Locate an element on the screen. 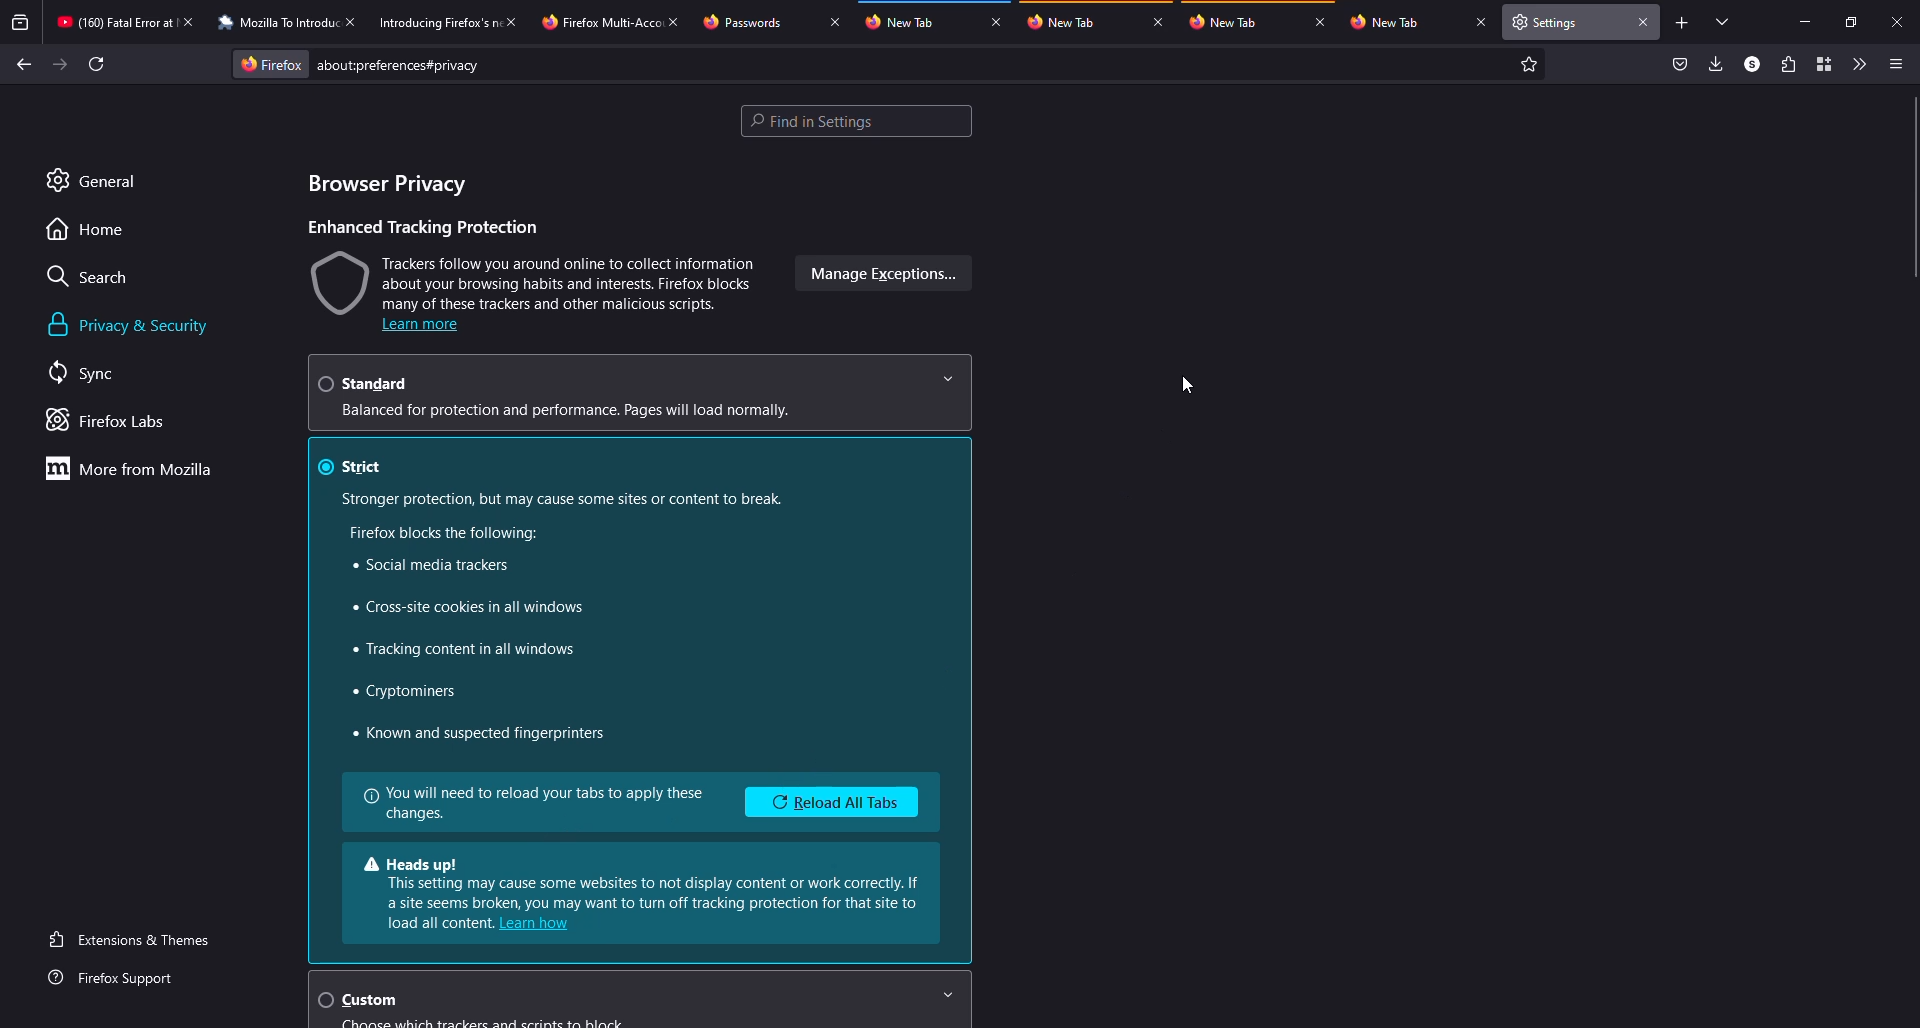  close is located at coordinates (1158, 23).